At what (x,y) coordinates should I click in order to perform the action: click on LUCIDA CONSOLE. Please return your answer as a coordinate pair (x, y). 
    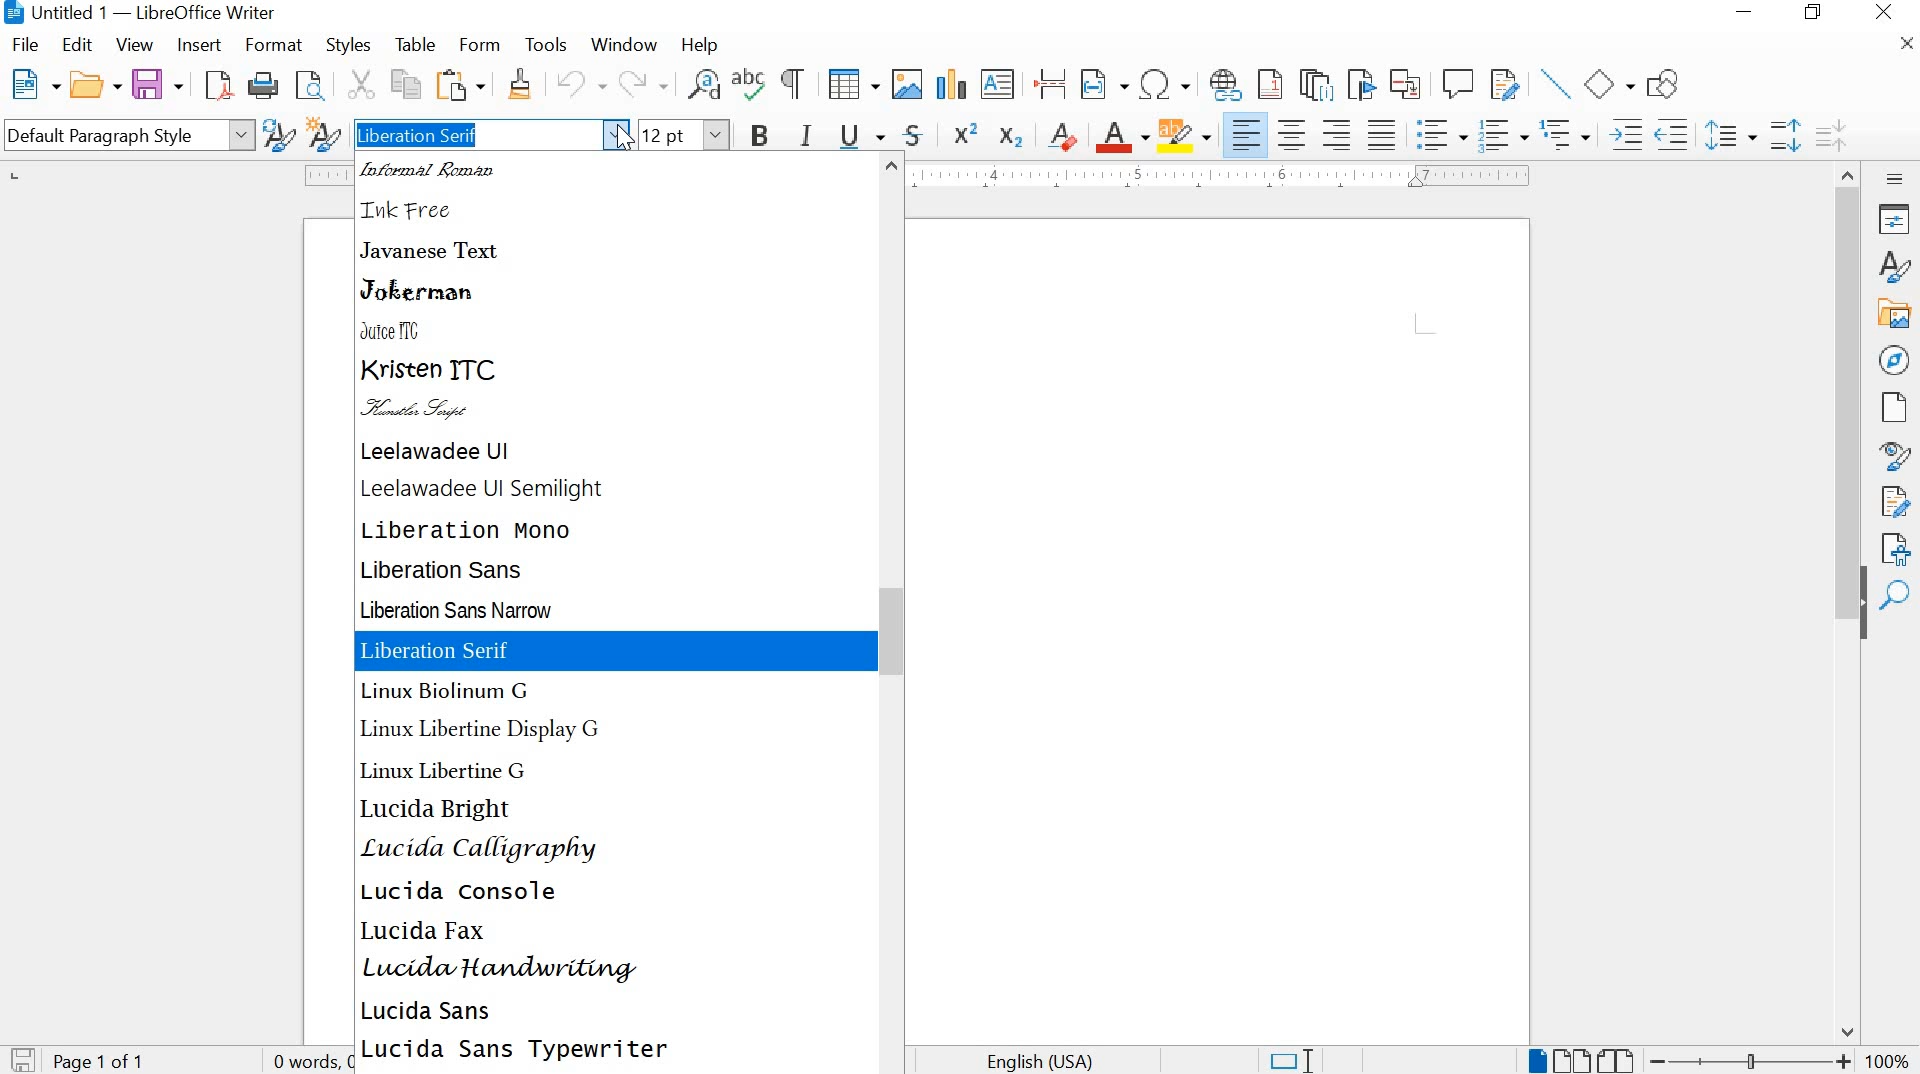
    Looking at the image, I should click on (459, 891).